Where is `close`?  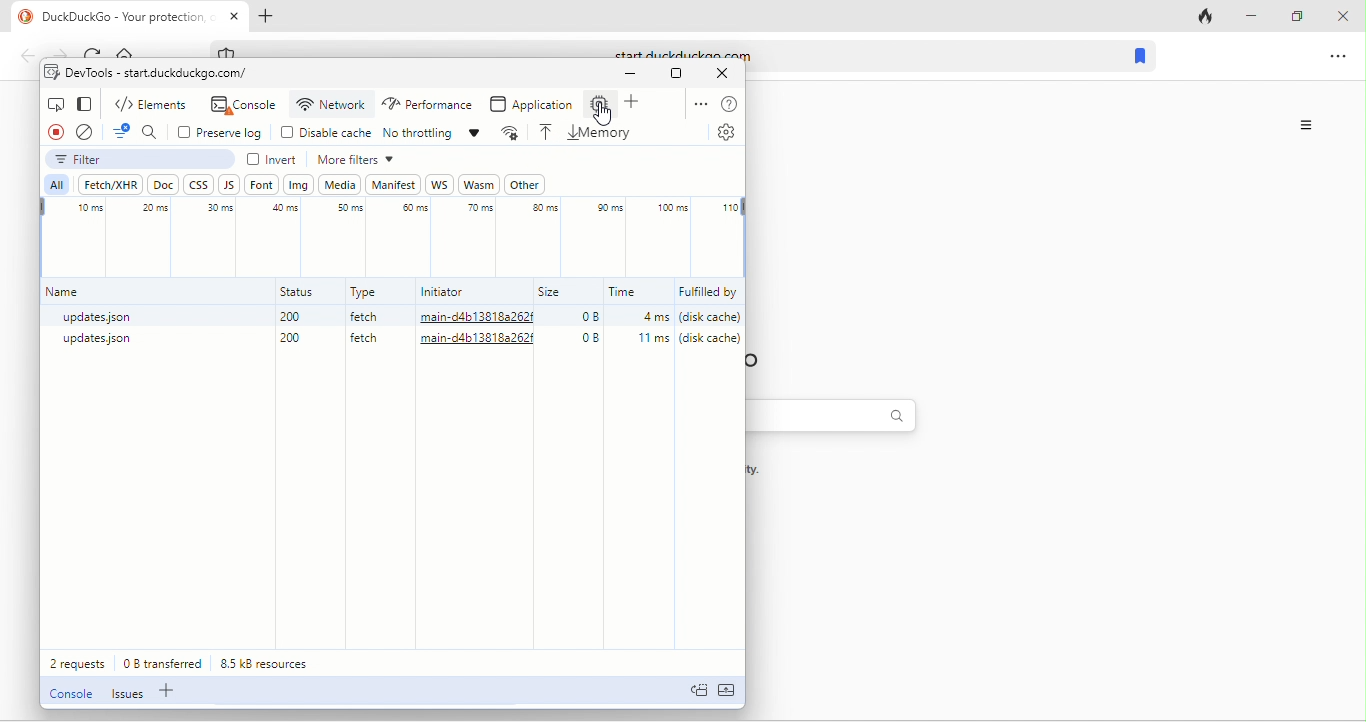
close is located at coordinates (1341, 17).